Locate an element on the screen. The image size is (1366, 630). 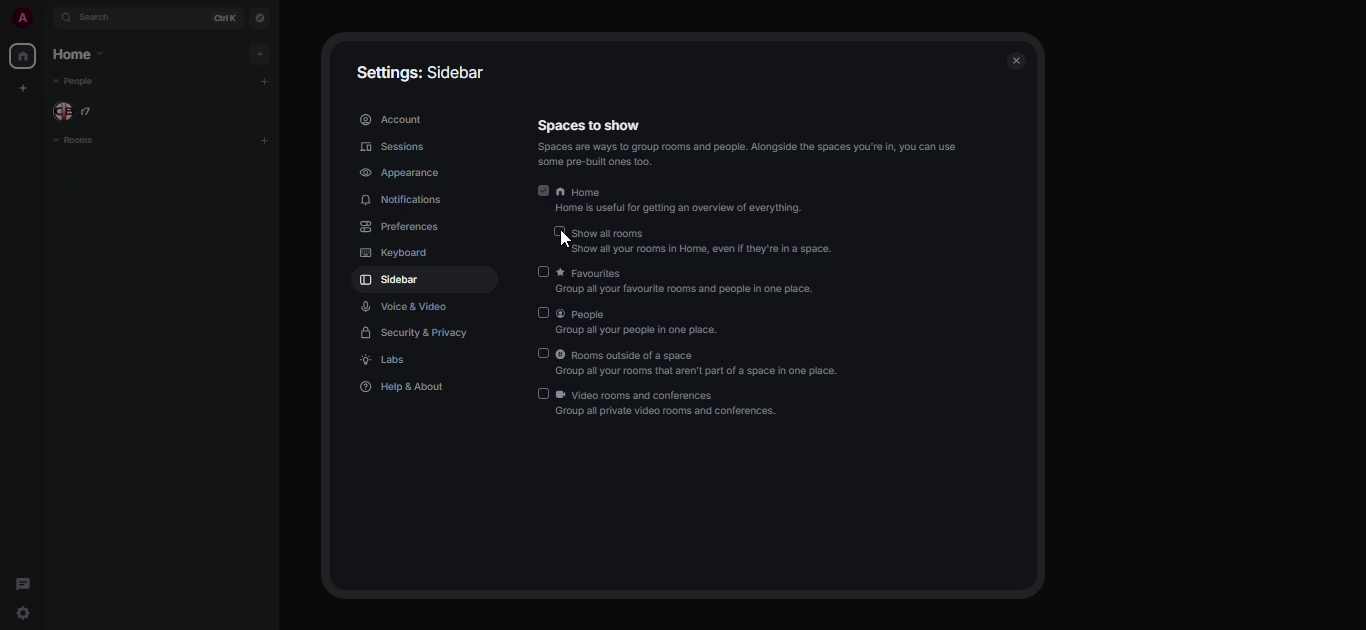
rooms is located at coordinates (73, 141).